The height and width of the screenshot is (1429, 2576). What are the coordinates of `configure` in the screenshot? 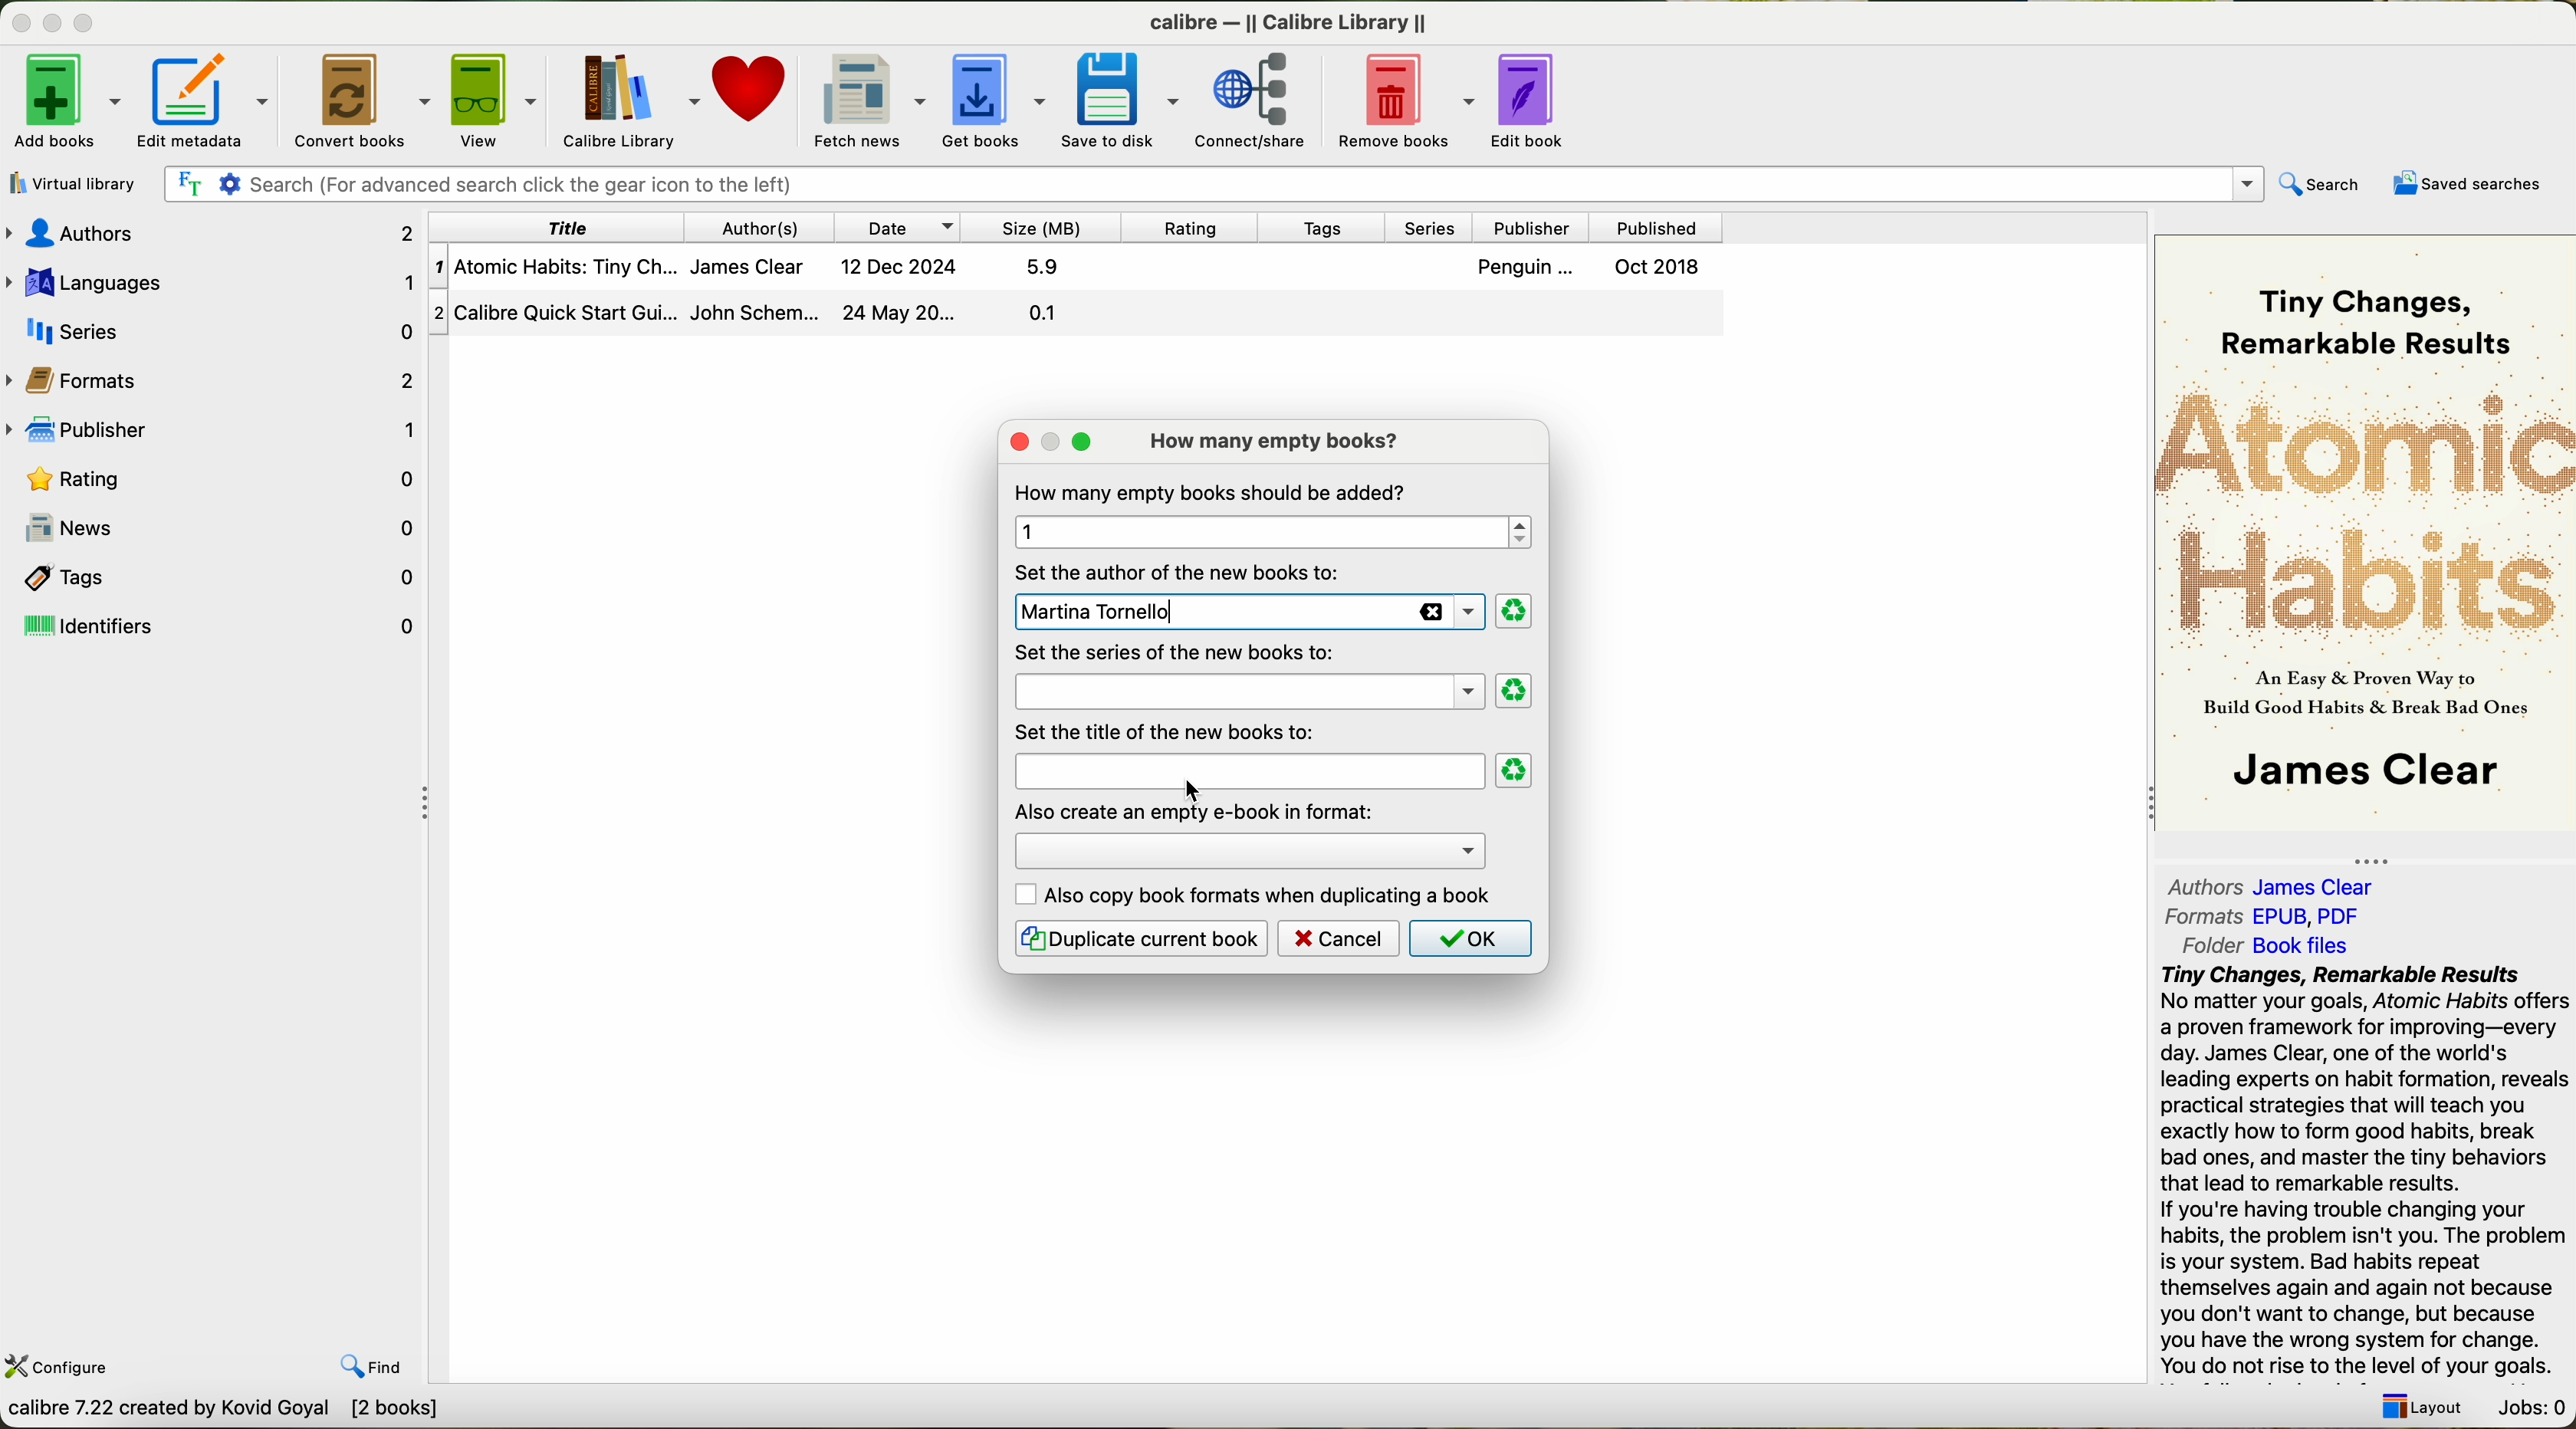 It's located at (61, 1367).